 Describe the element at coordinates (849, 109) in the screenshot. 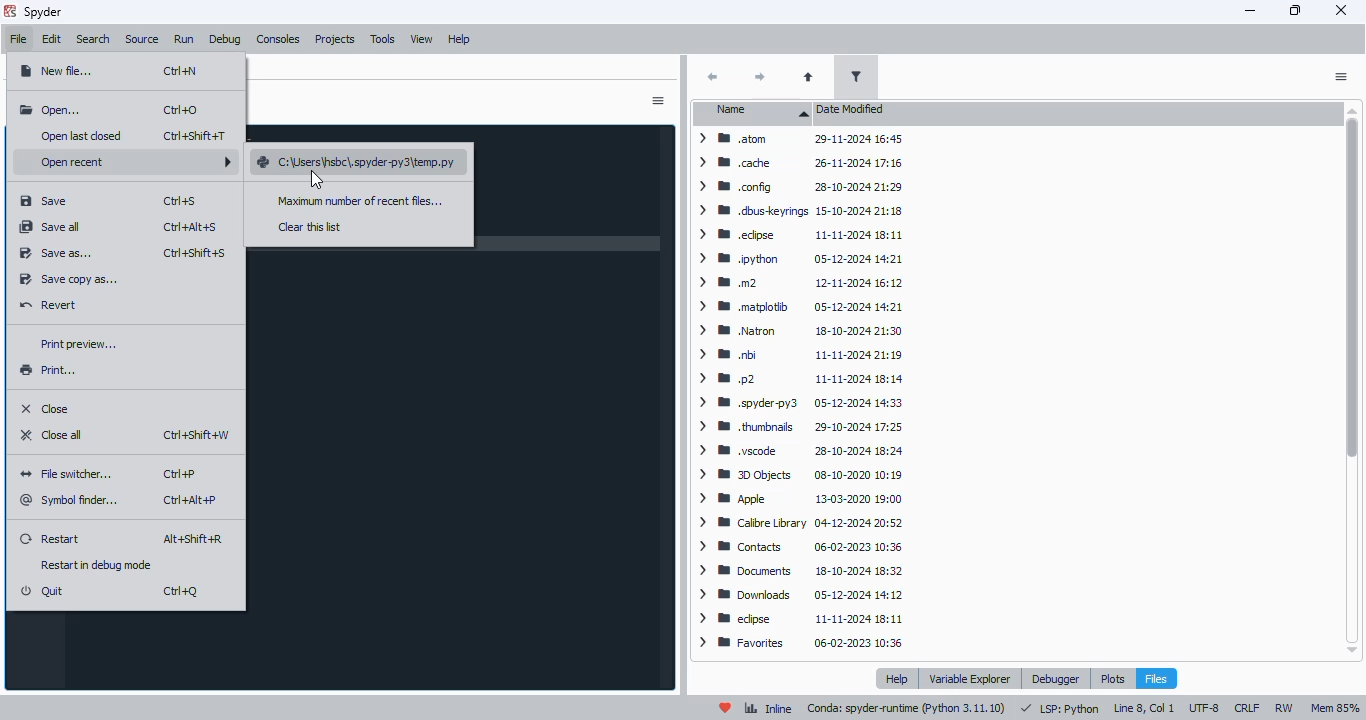

I see `date modified` at that location.